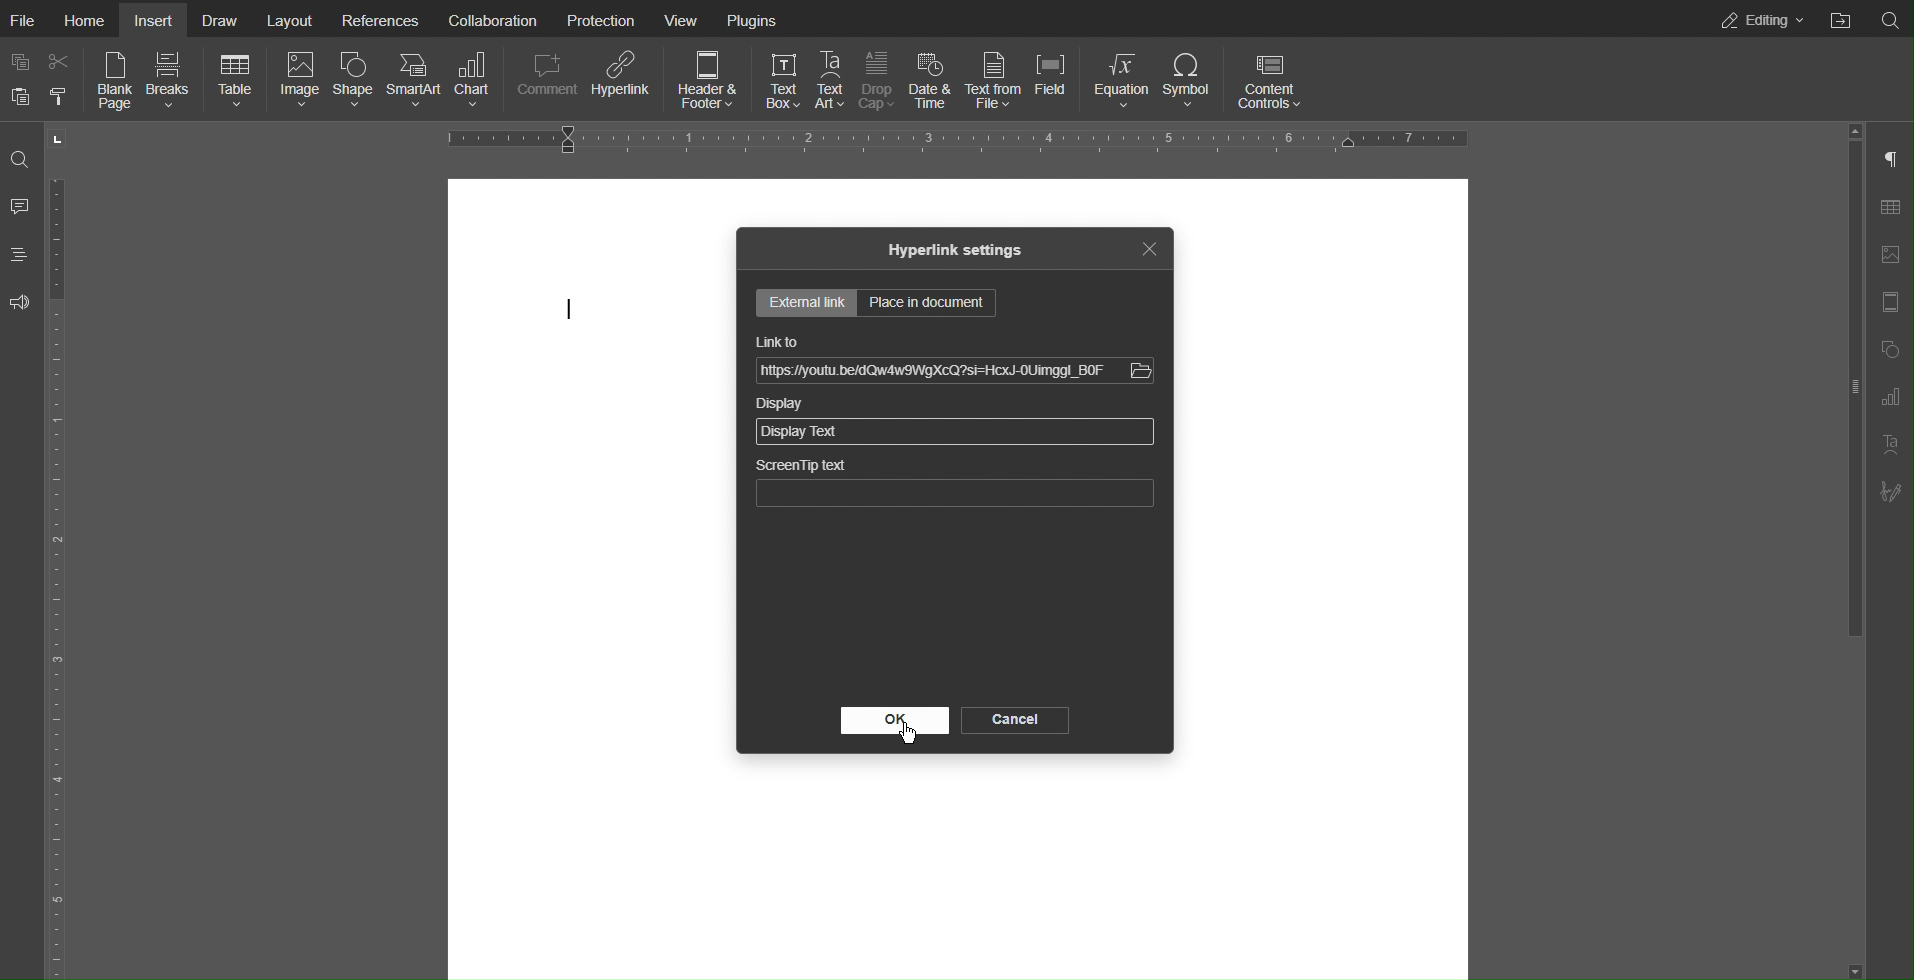 The width and height of the screenshot is (1914, 980). I want to click on slider, so click(1845, 423).